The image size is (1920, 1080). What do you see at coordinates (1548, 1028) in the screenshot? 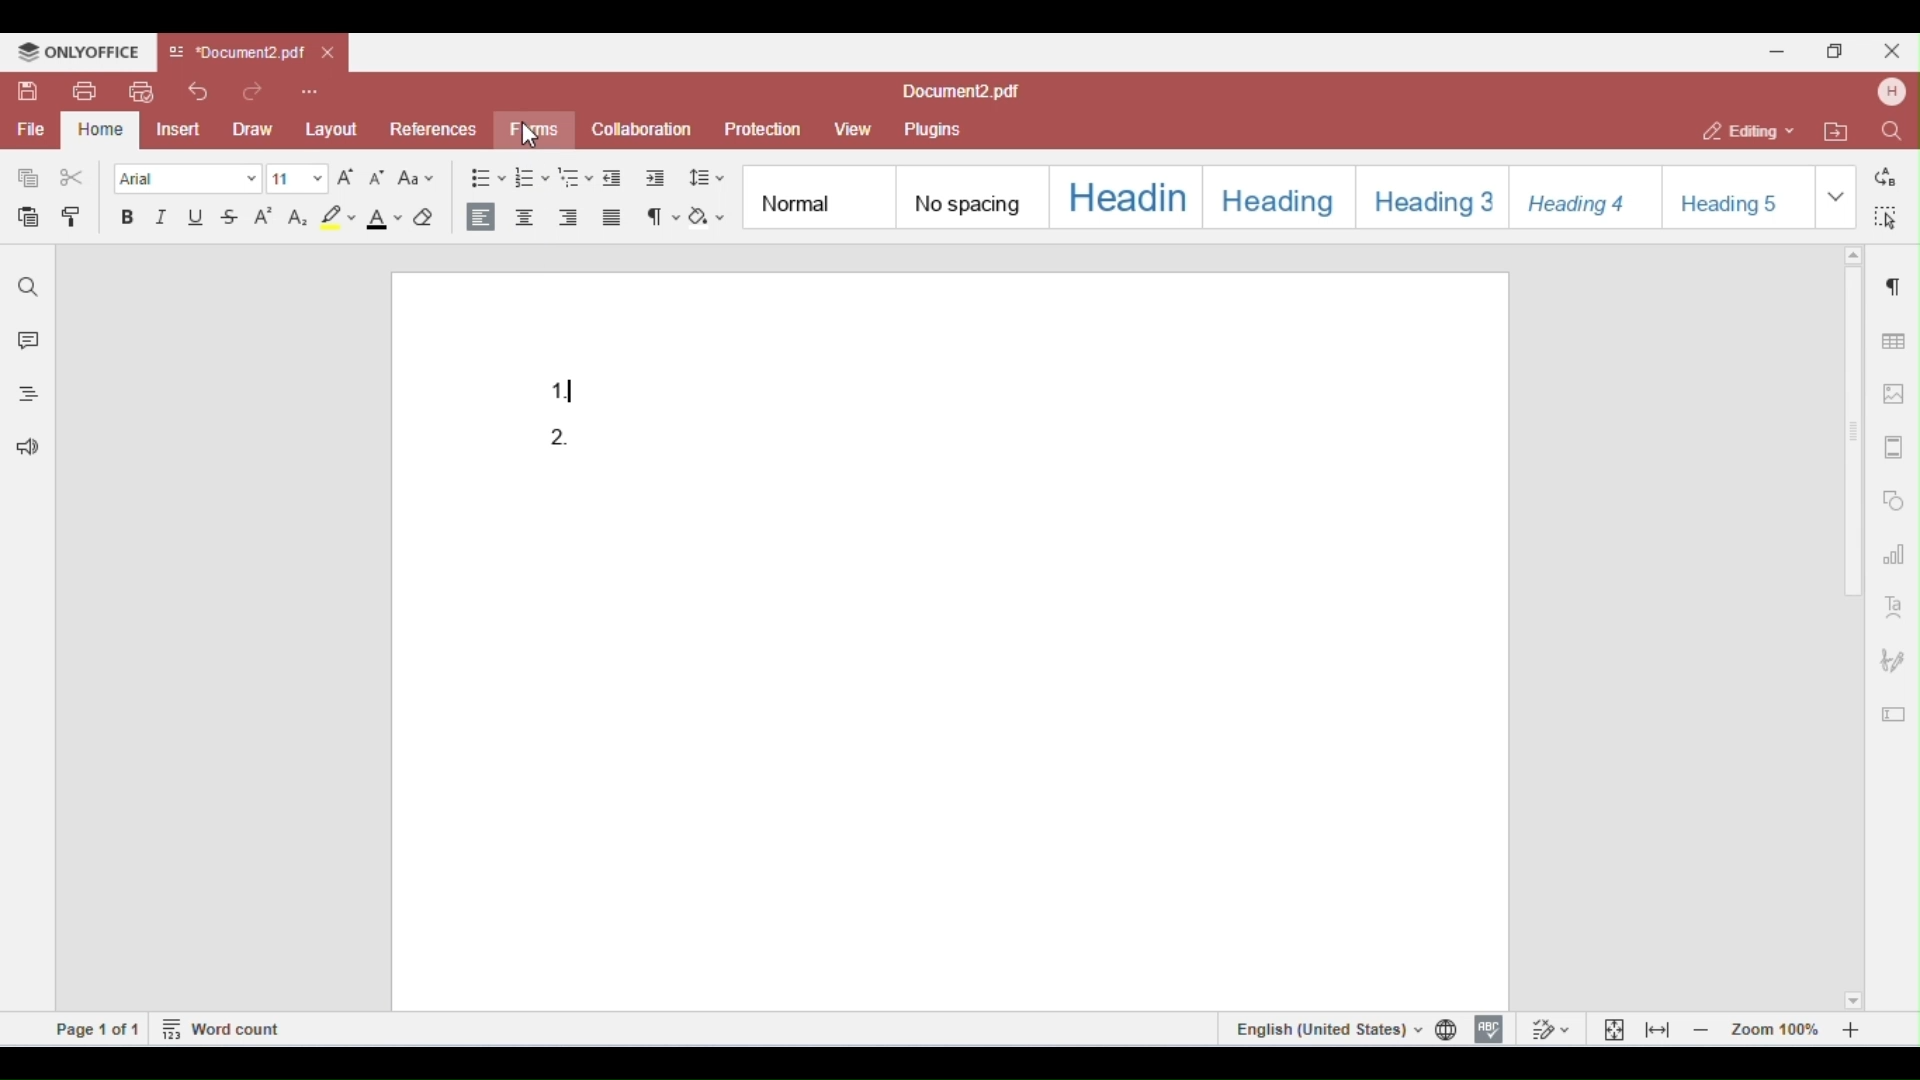
I see `track changes` at bounding box center [1548, 1028].